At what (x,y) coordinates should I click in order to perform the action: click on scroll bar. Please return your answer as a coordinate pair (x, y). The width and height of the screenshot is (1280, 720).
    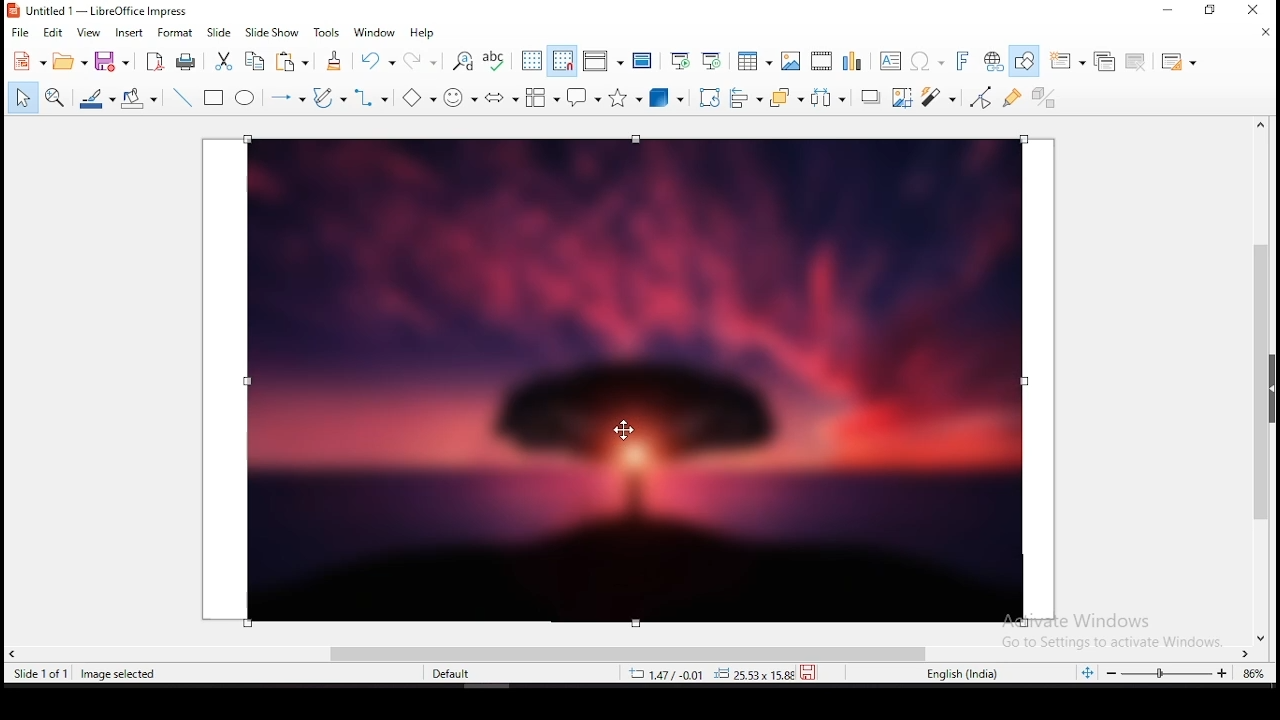
    Looking at the image, I should click on (1267, 380).